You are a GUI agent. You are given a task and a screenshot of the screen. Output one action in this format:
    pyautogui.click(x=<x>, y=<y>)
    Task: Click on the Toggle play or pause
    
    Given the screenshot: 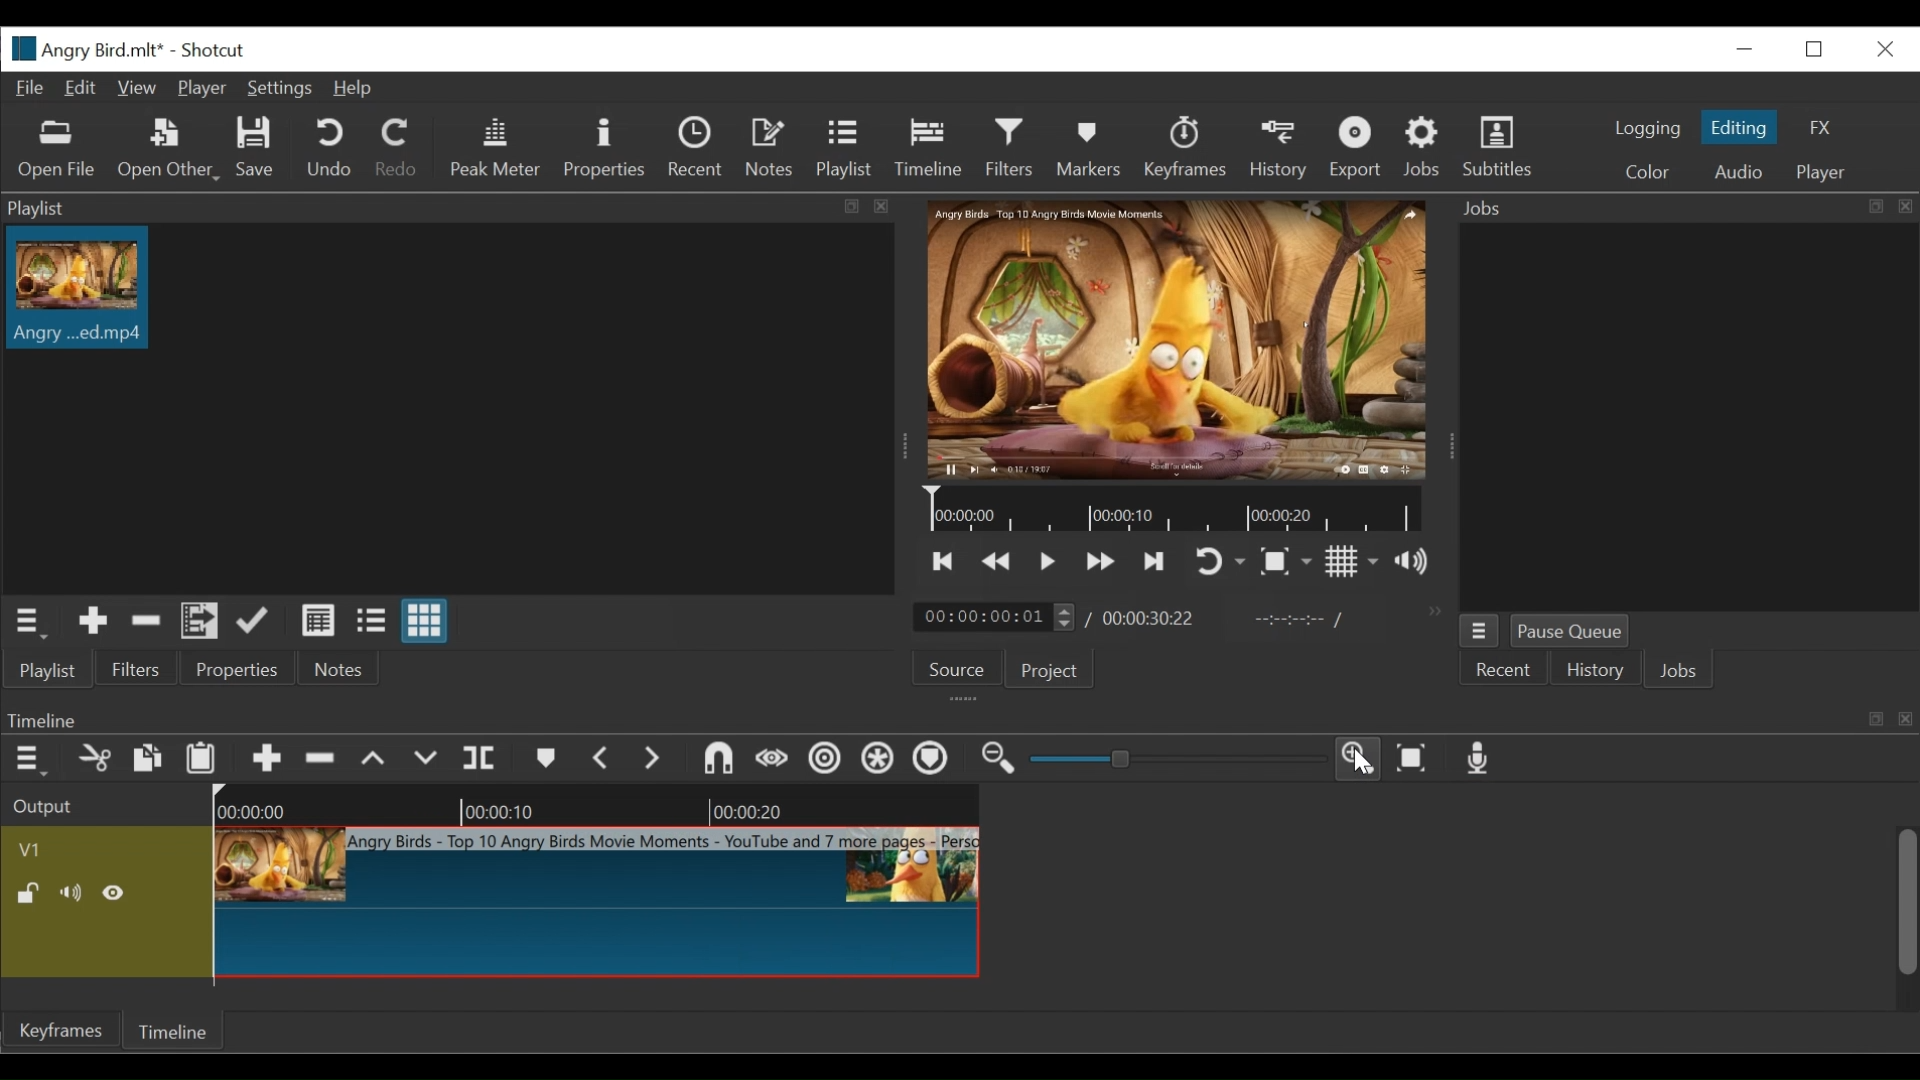 What is the action you would take?
    pyautogui.click(x=1048, y=564)
    